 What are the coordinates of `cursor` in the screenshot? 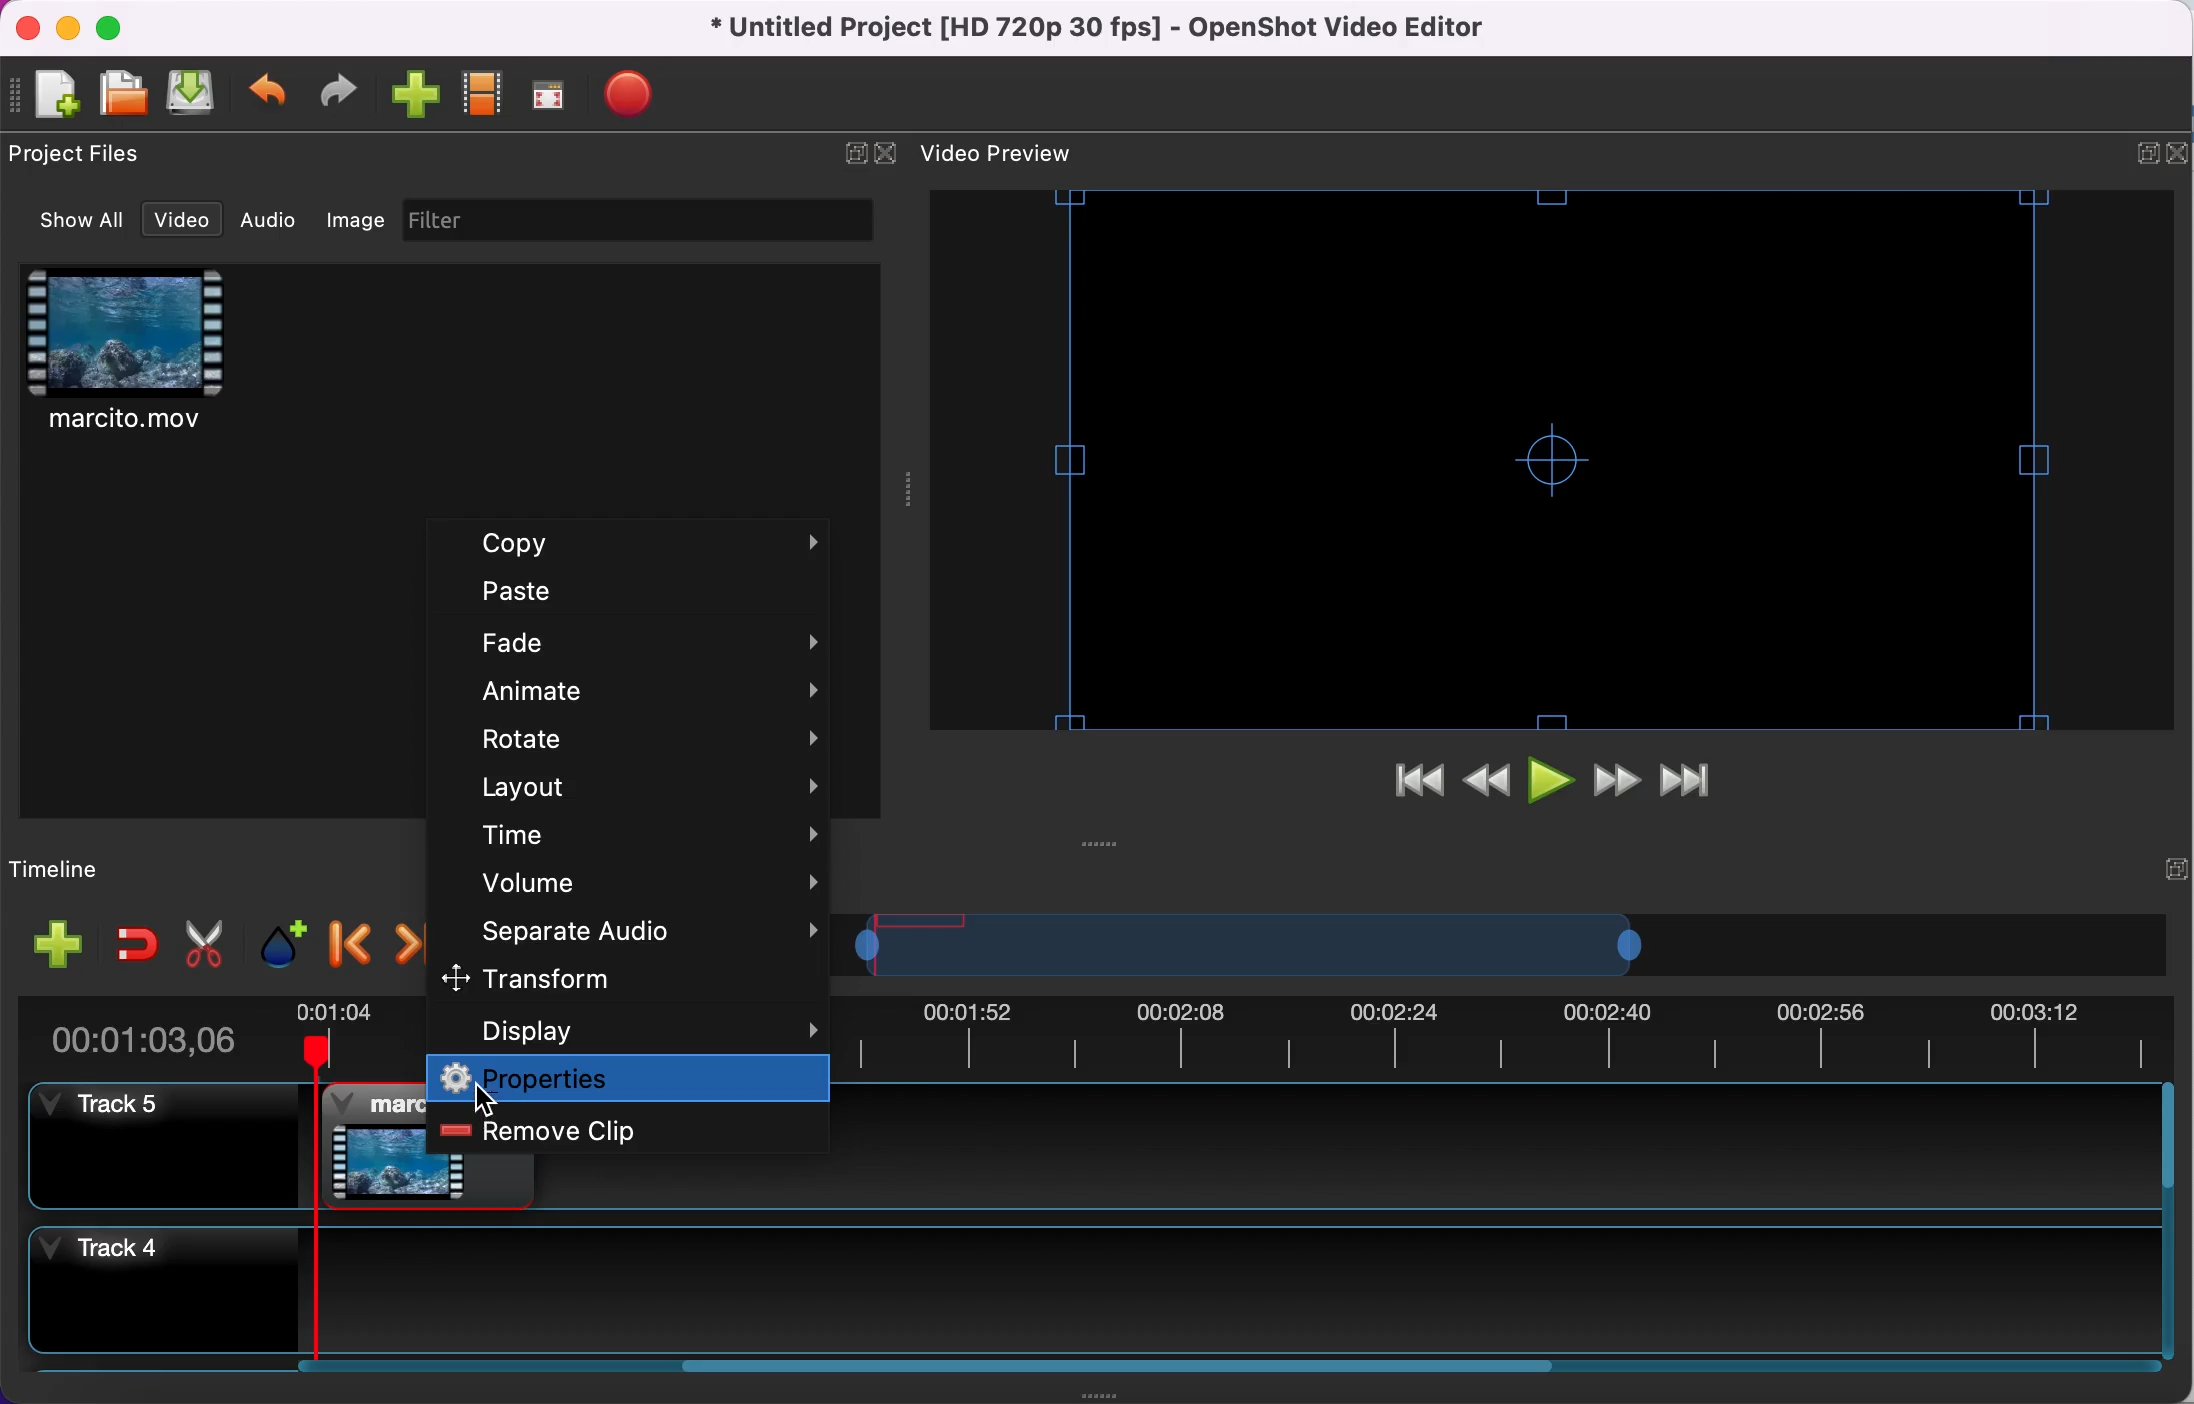 It's located at (485, 1099).